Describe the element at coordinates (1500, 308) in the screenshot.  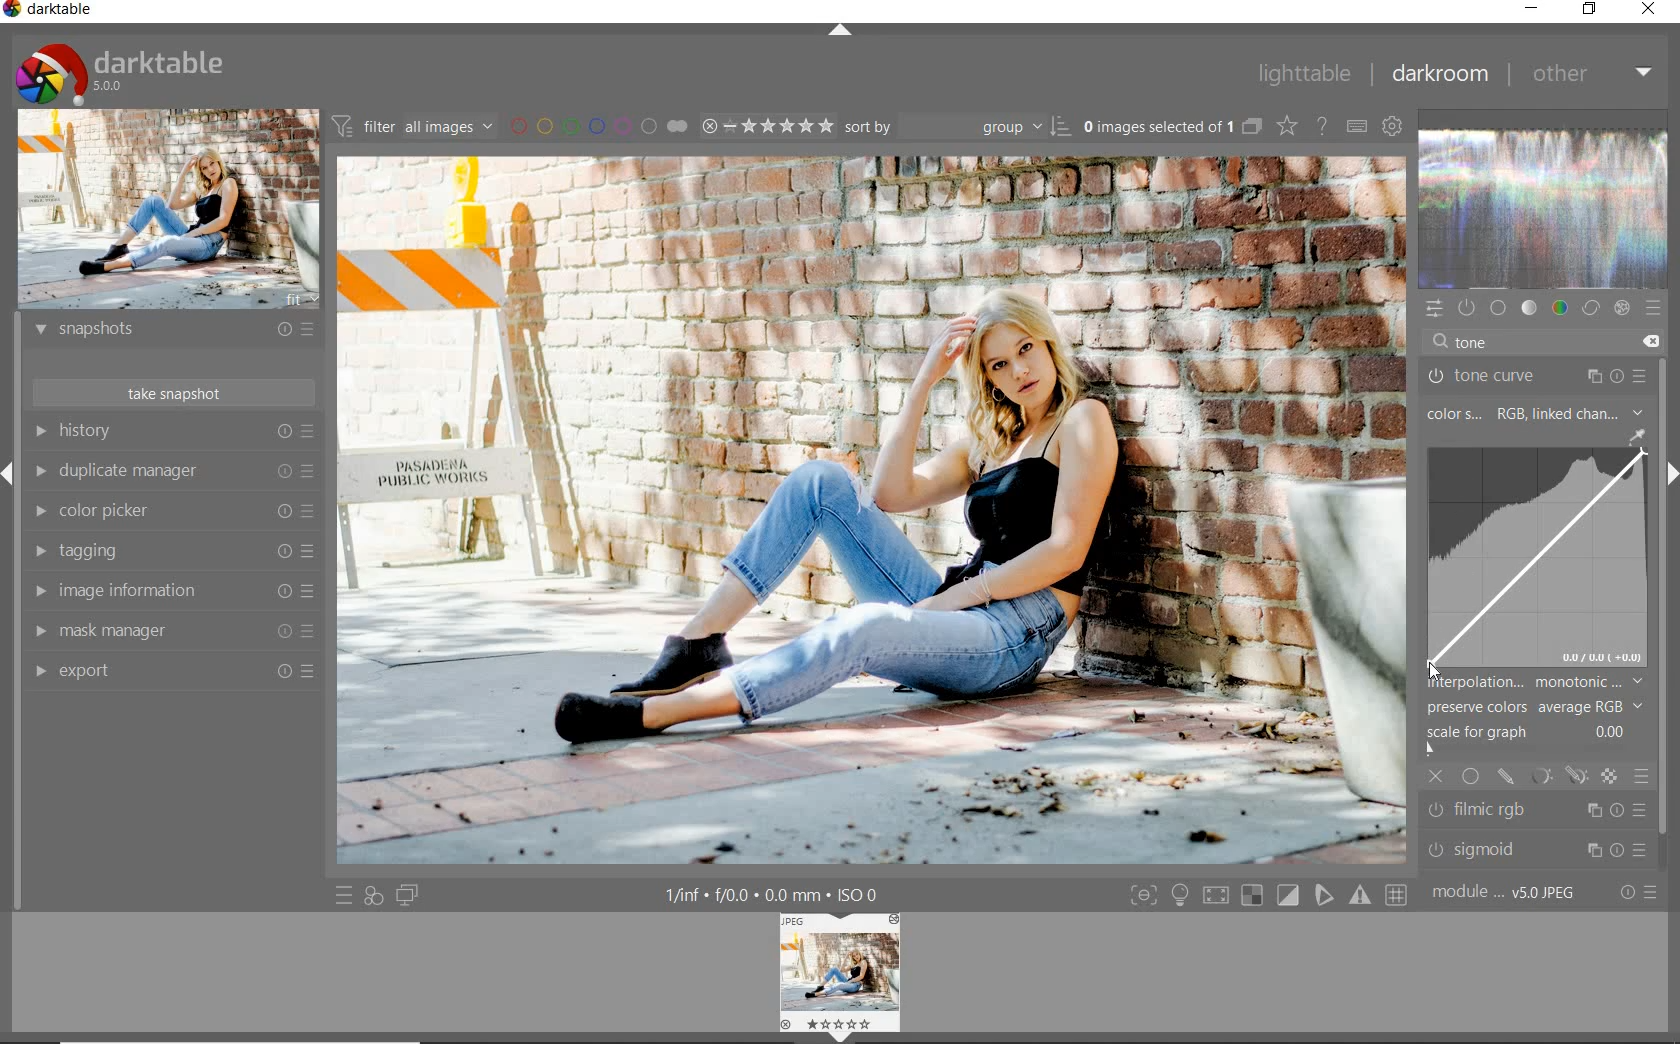
I see `base` at that location.